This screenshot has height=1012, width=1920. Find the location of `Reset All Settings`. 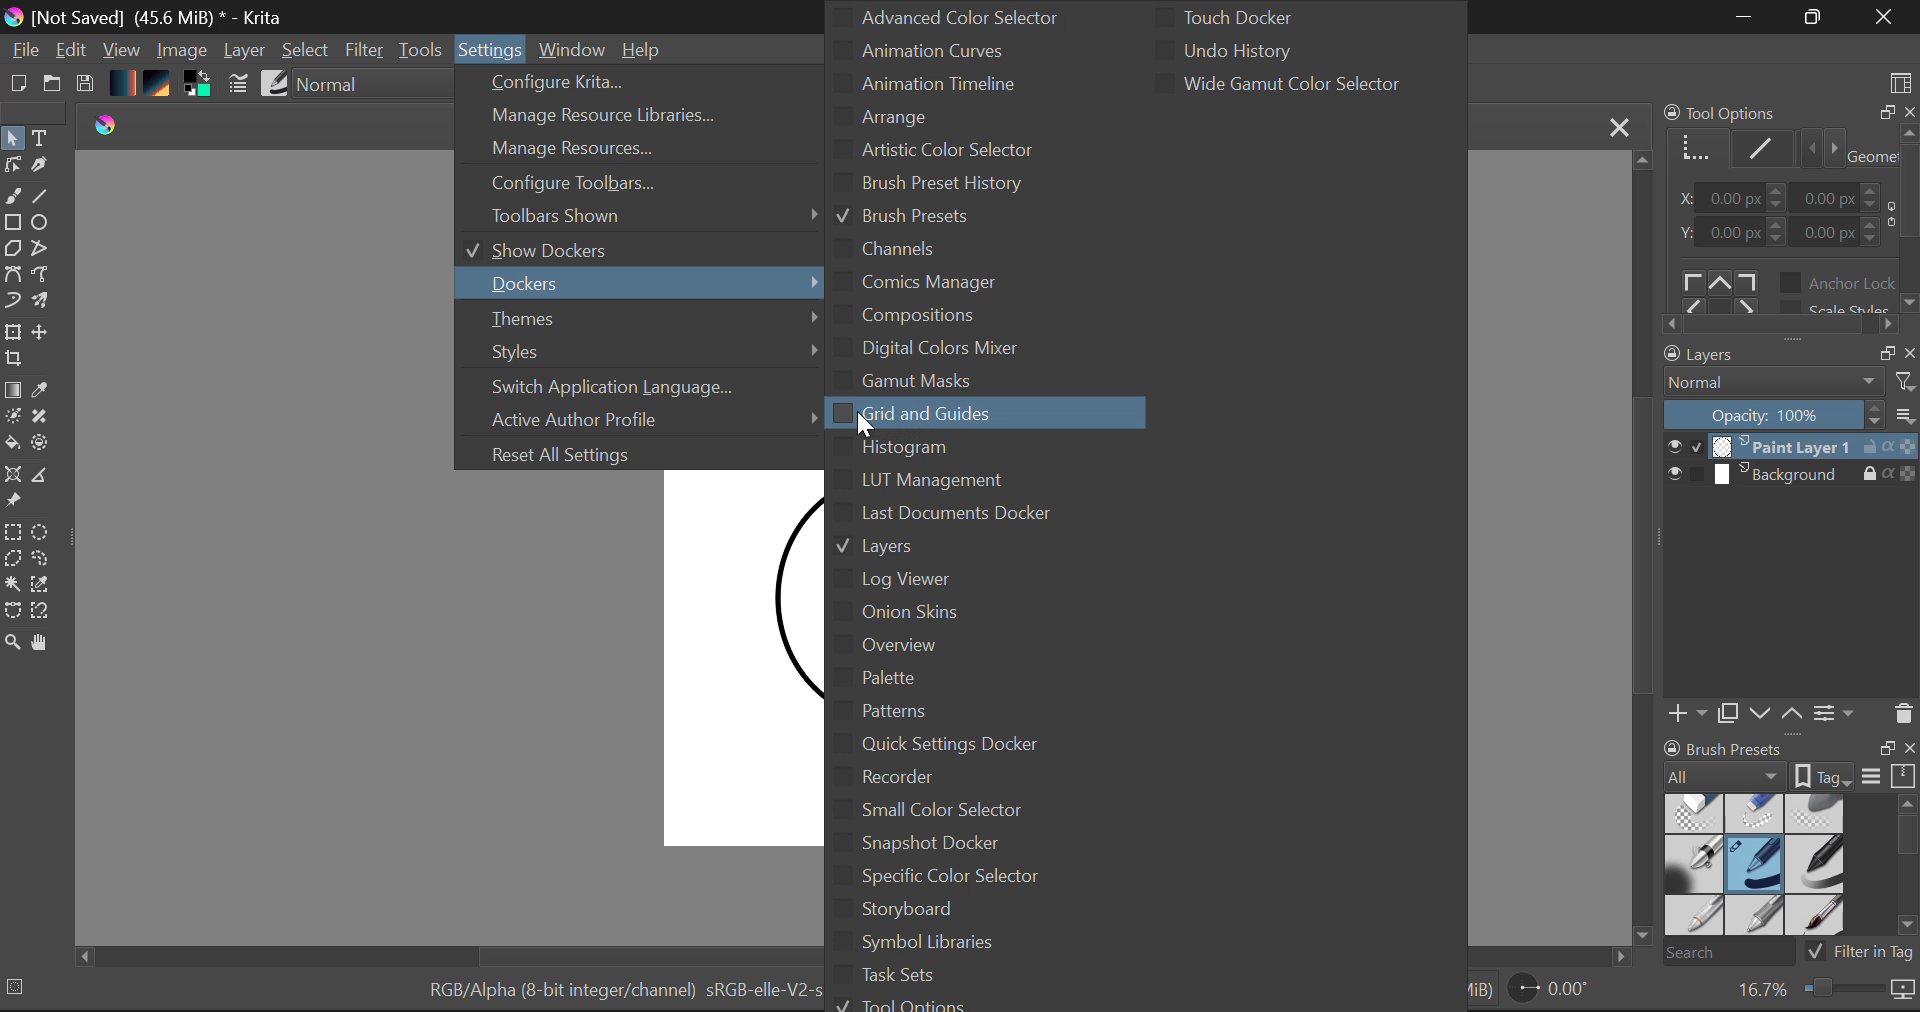

Reset All Settings is located at coordinates (634, 454).